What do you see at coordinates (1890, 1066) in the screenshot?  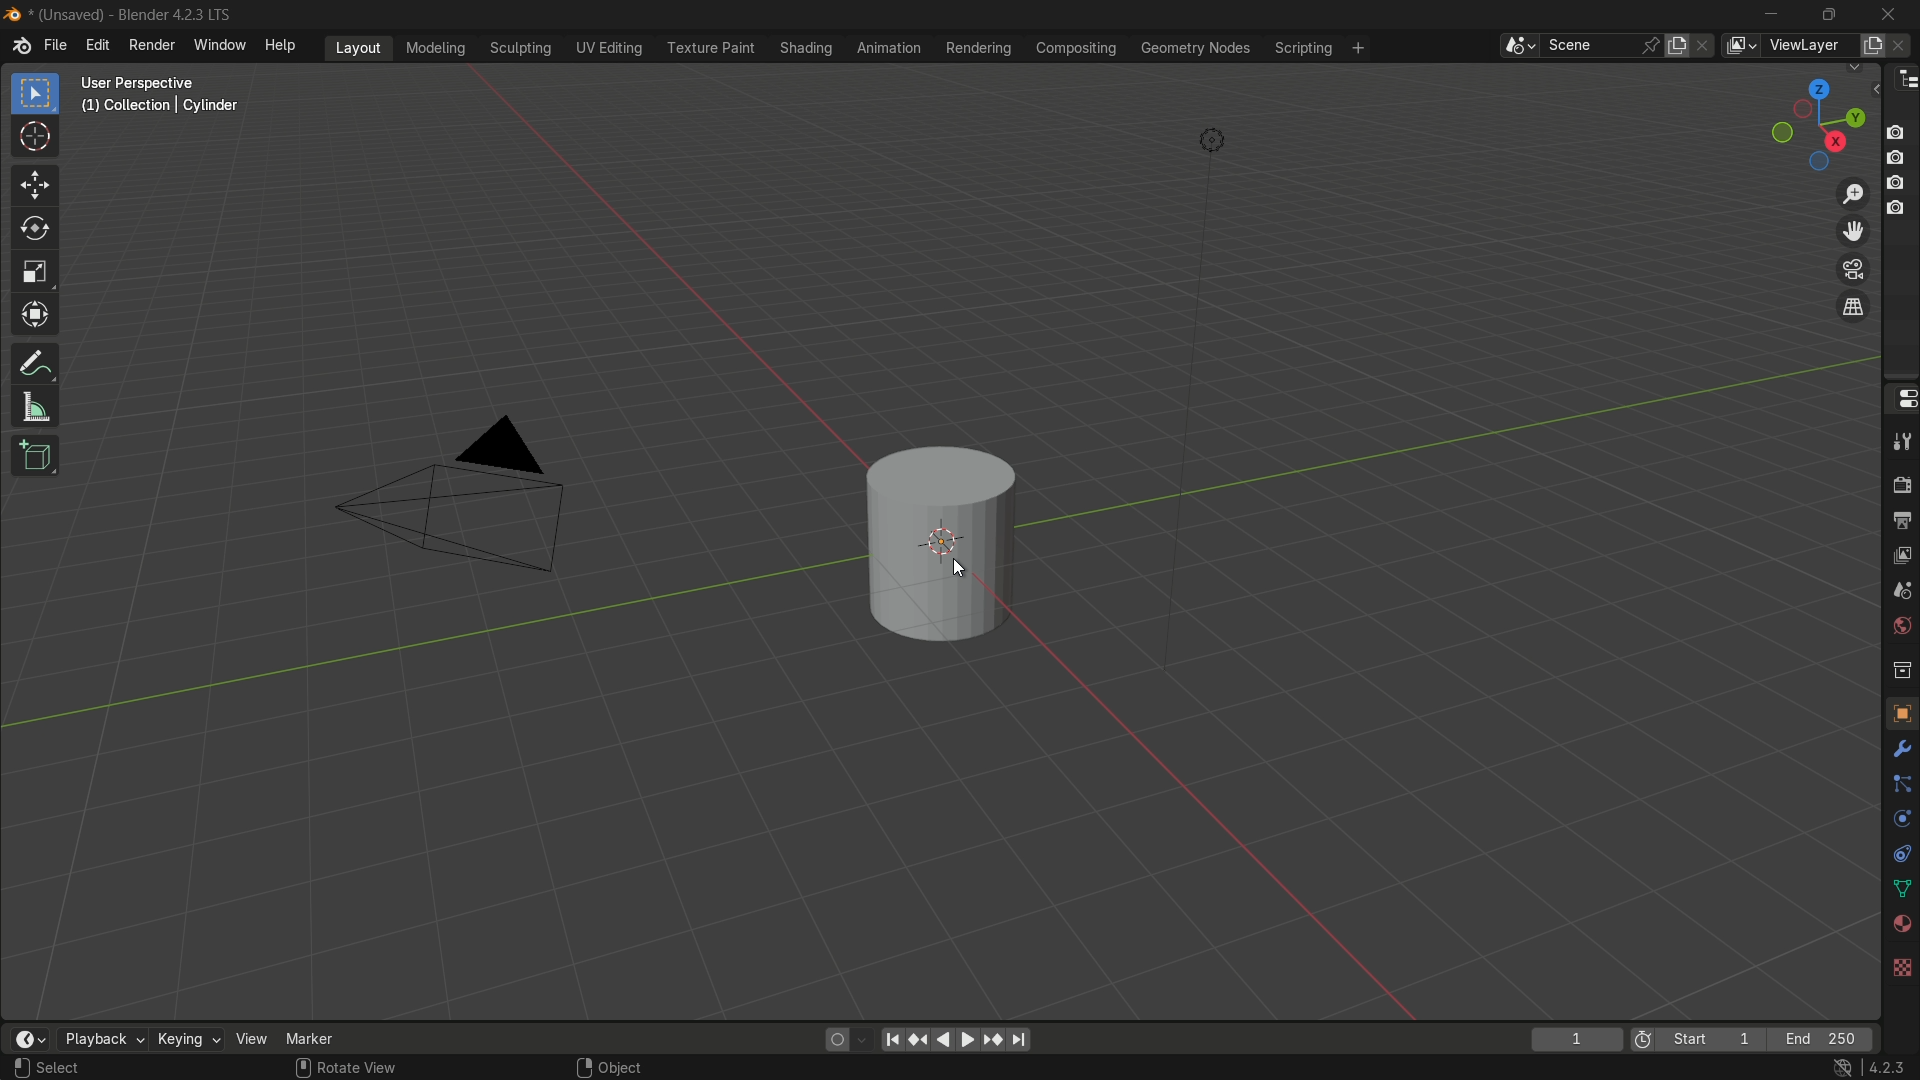 I see `4.2.3` at bounding box center [1890, 1066].